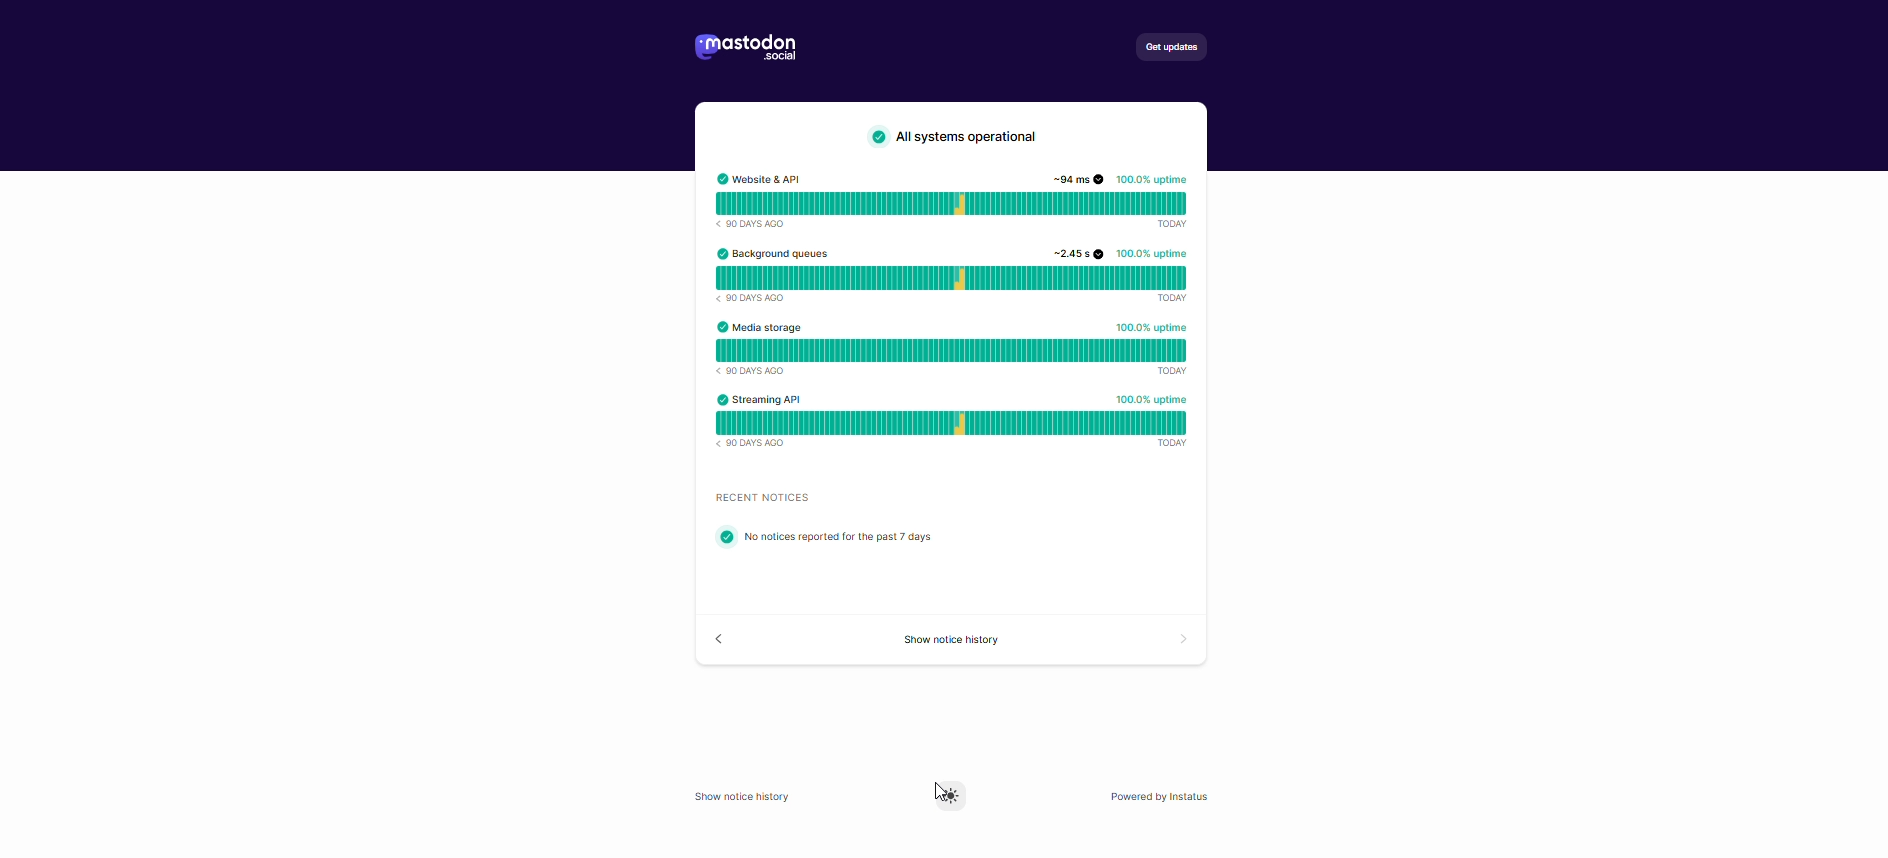 The image size is (1888, 858). Describe the element at coordinates (953, 202) in the screenshot. I see `website & API` at that location.